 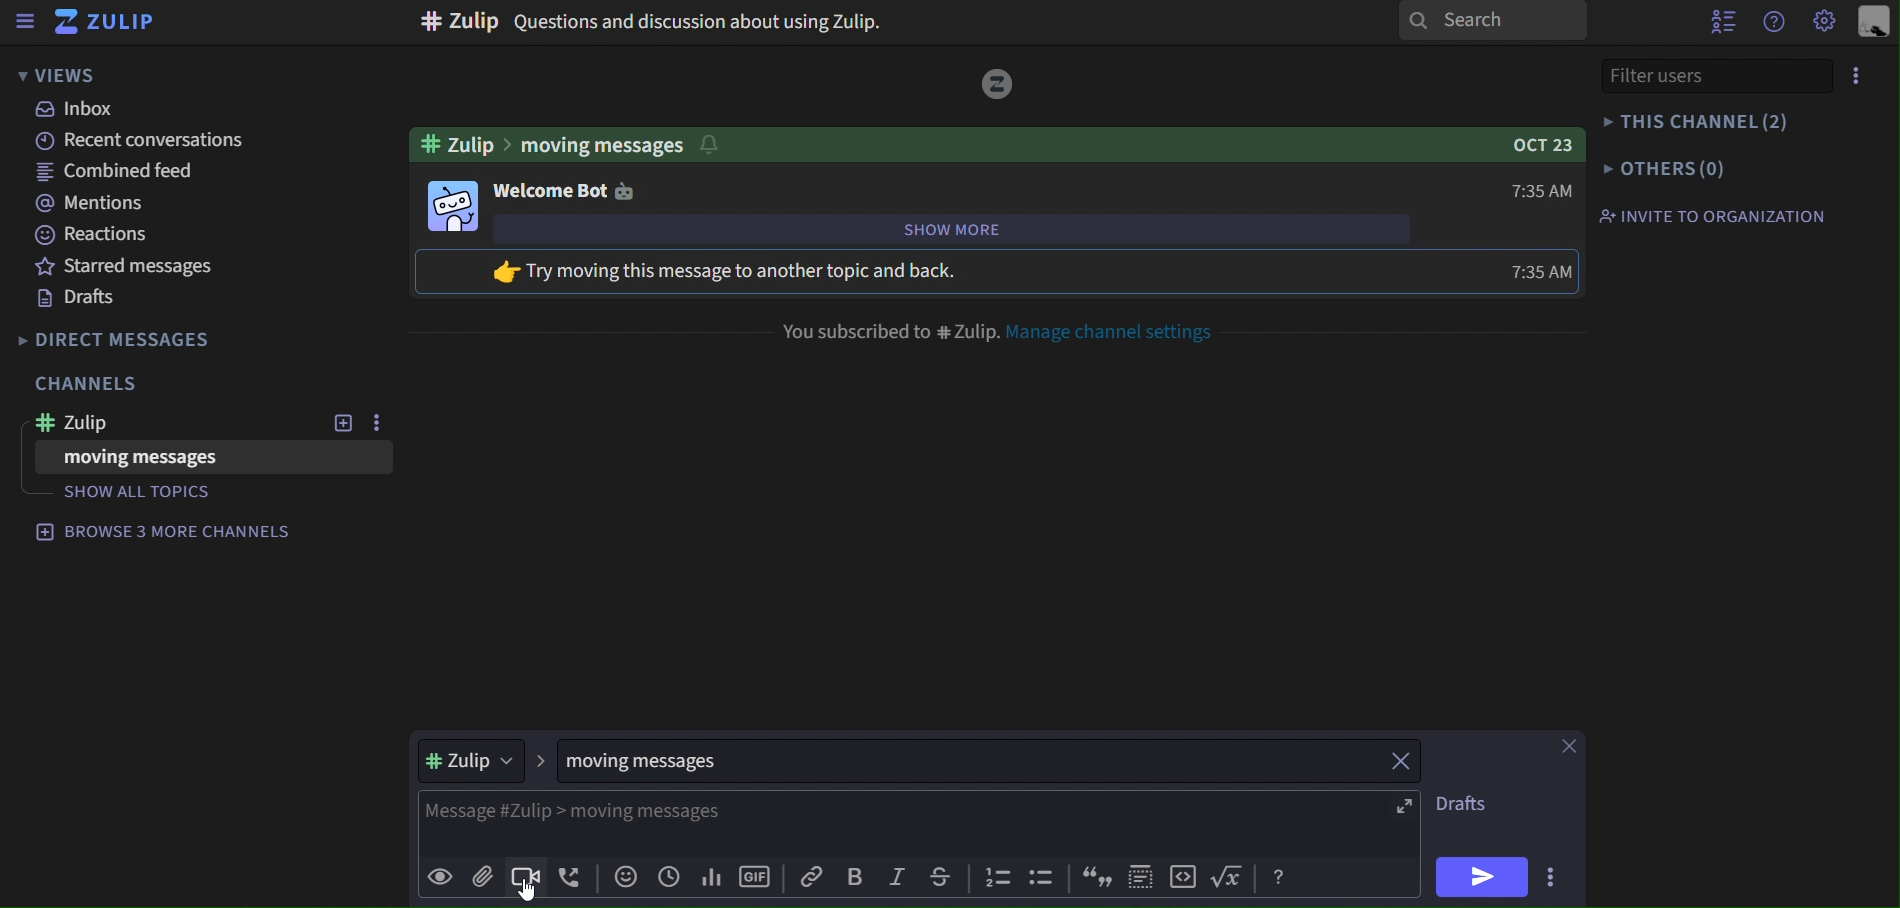 I want to click on options, so click(x=1855, y=77).